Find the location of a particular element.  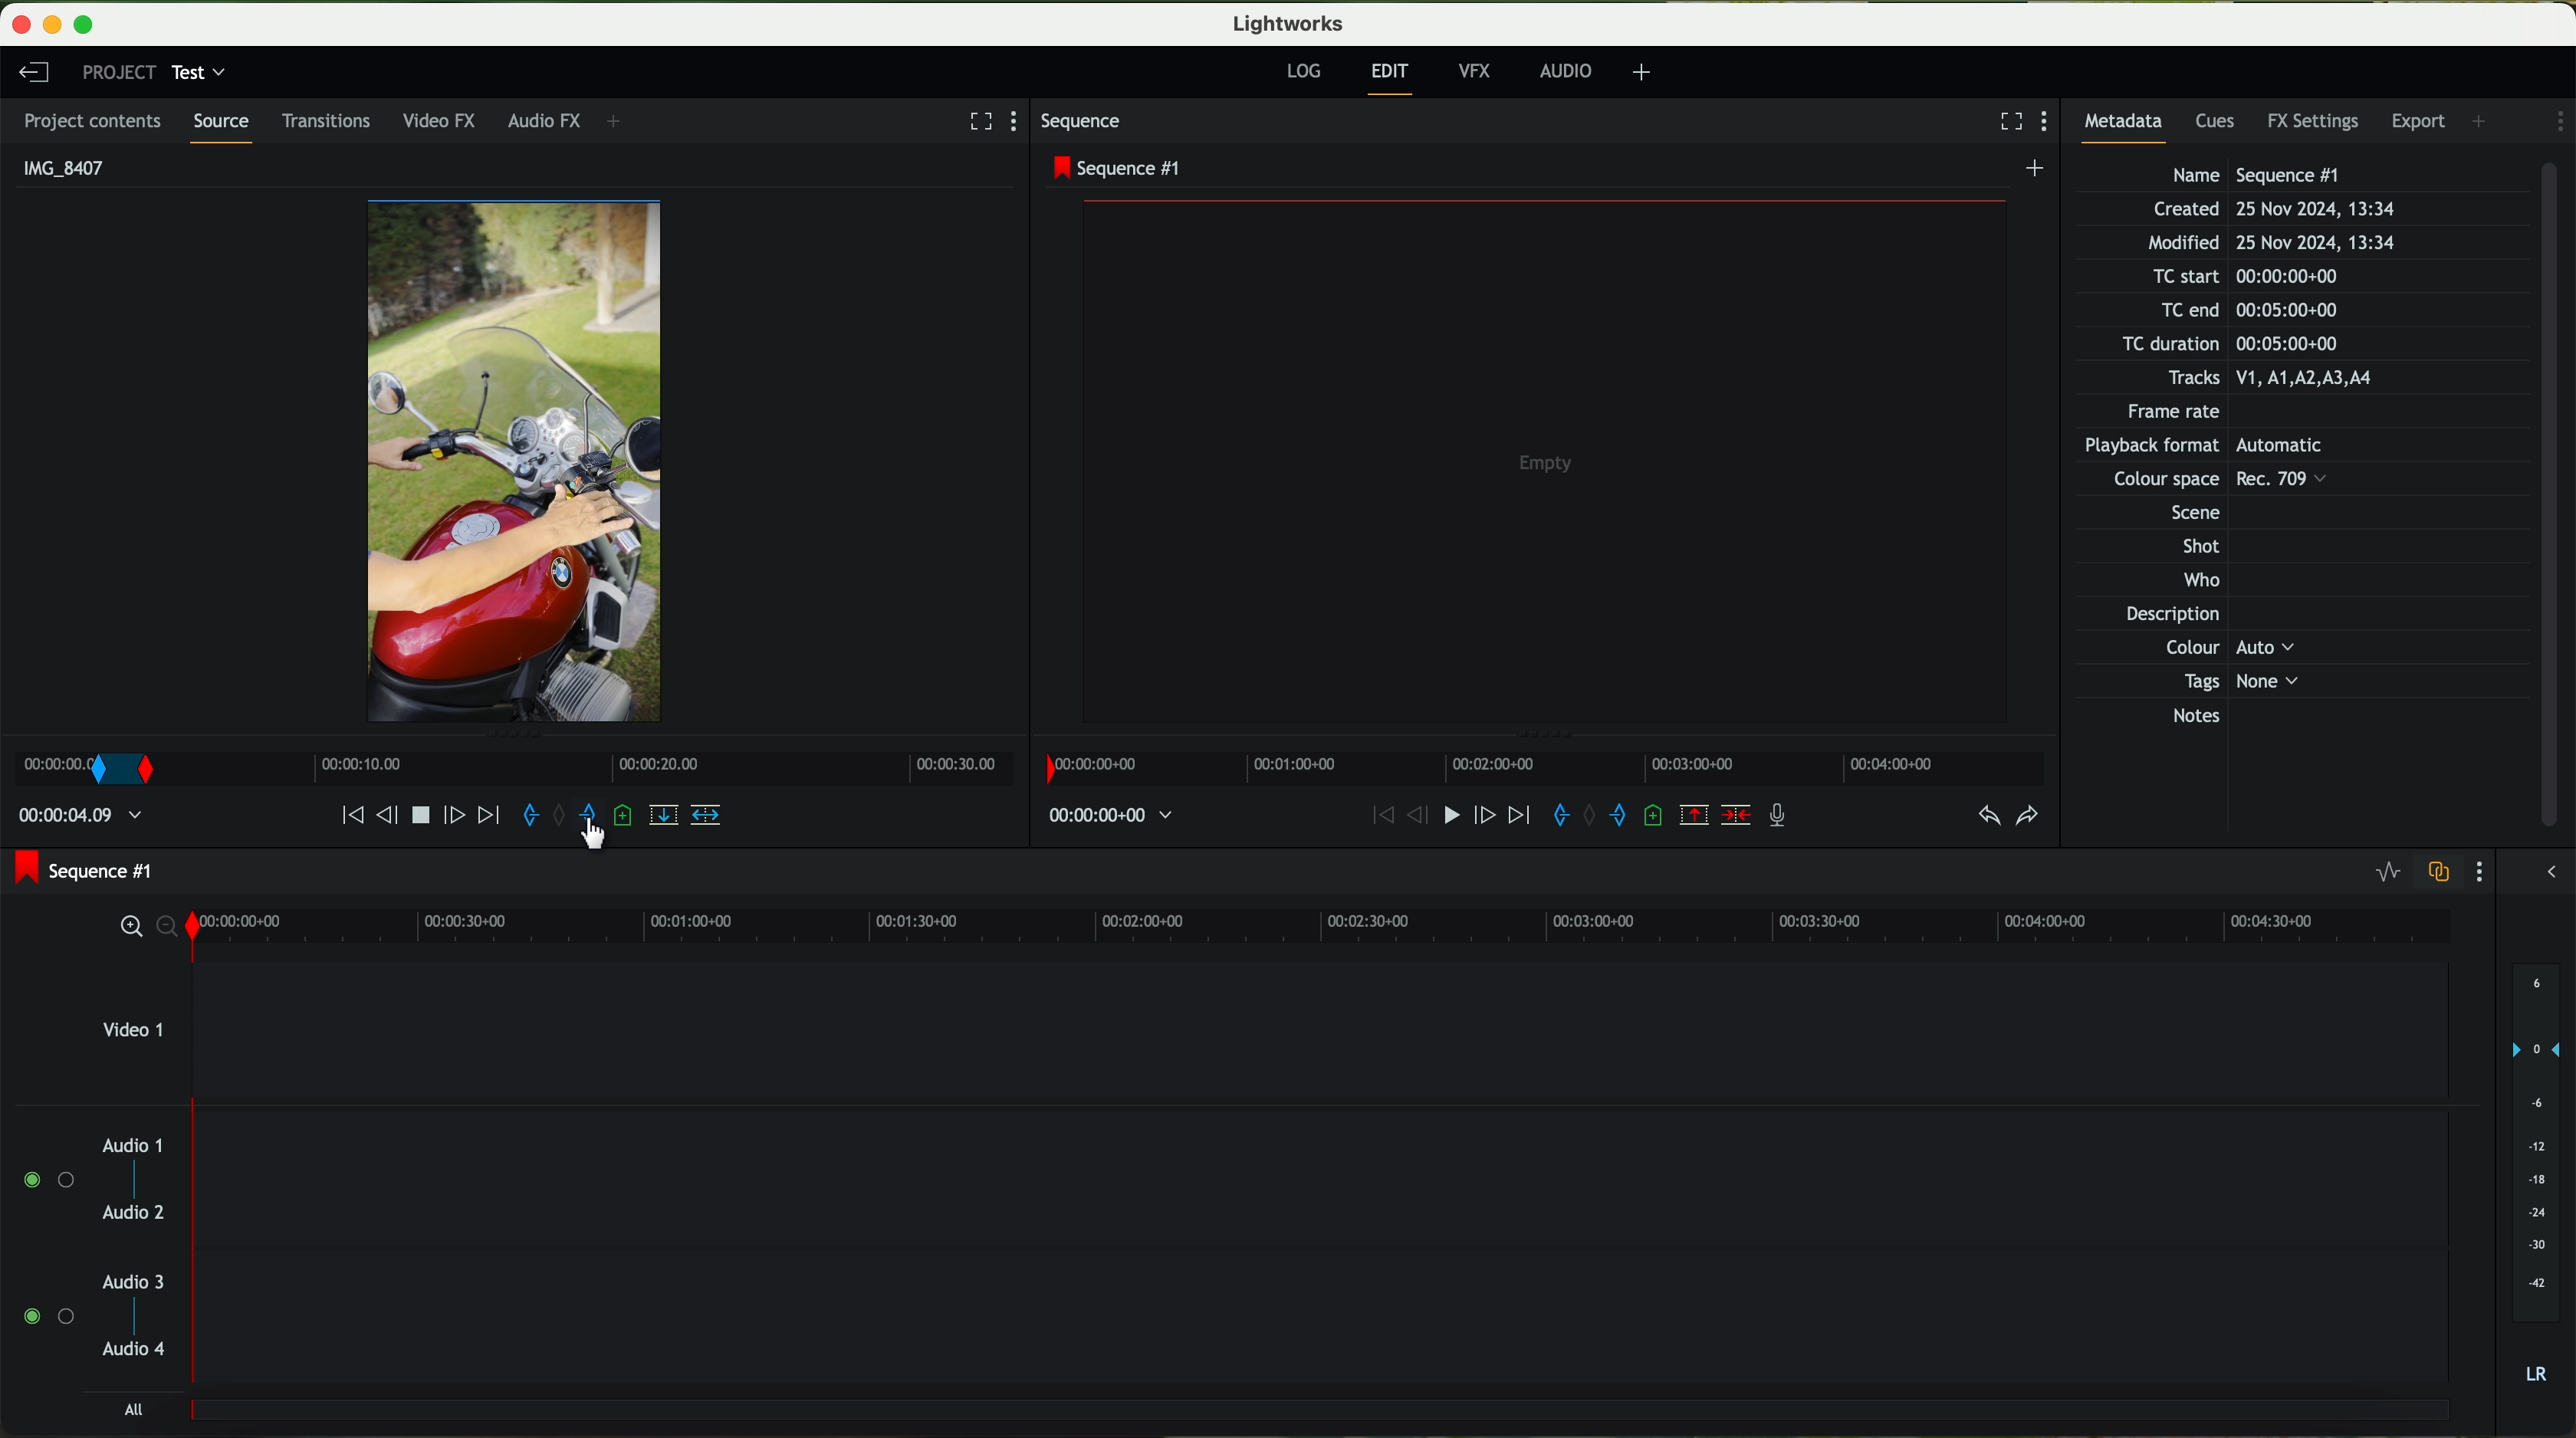

log is located at coordinates (1306, 73).